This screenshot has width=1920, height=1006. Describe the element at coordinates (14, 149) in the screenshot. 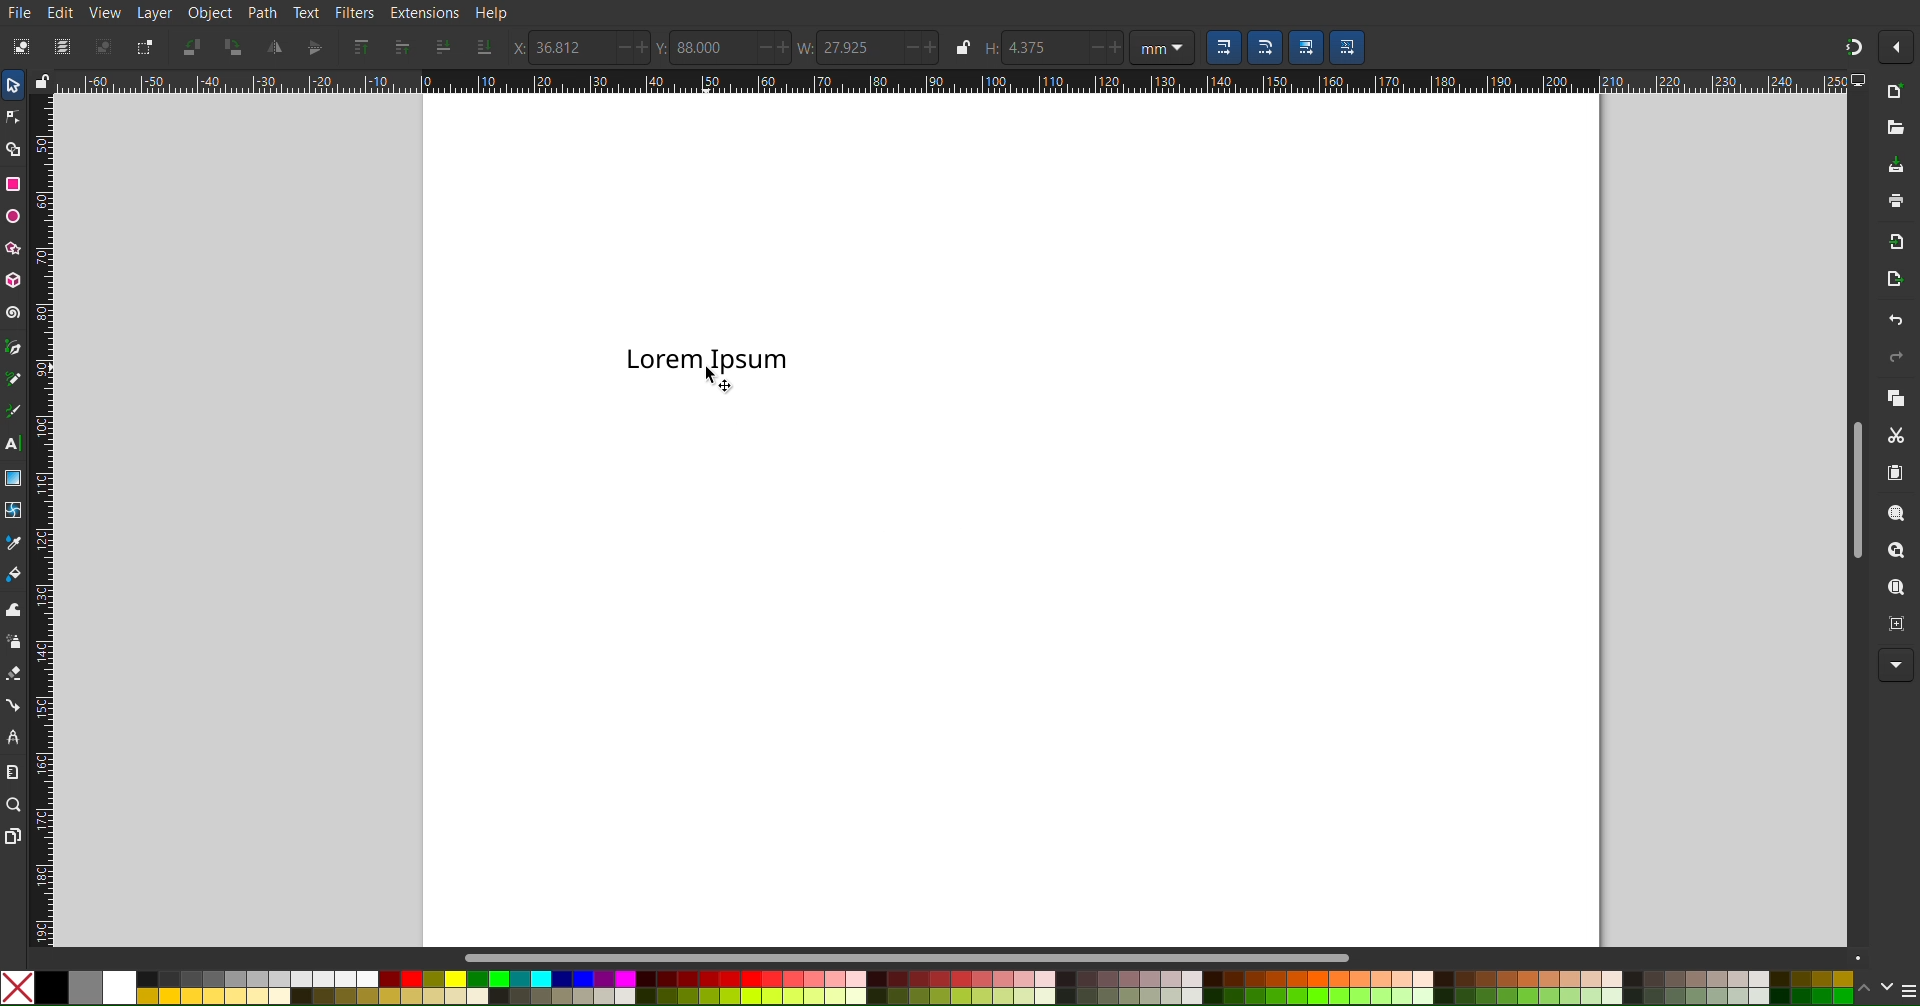

I see `Shape Builder Tool` at that location.